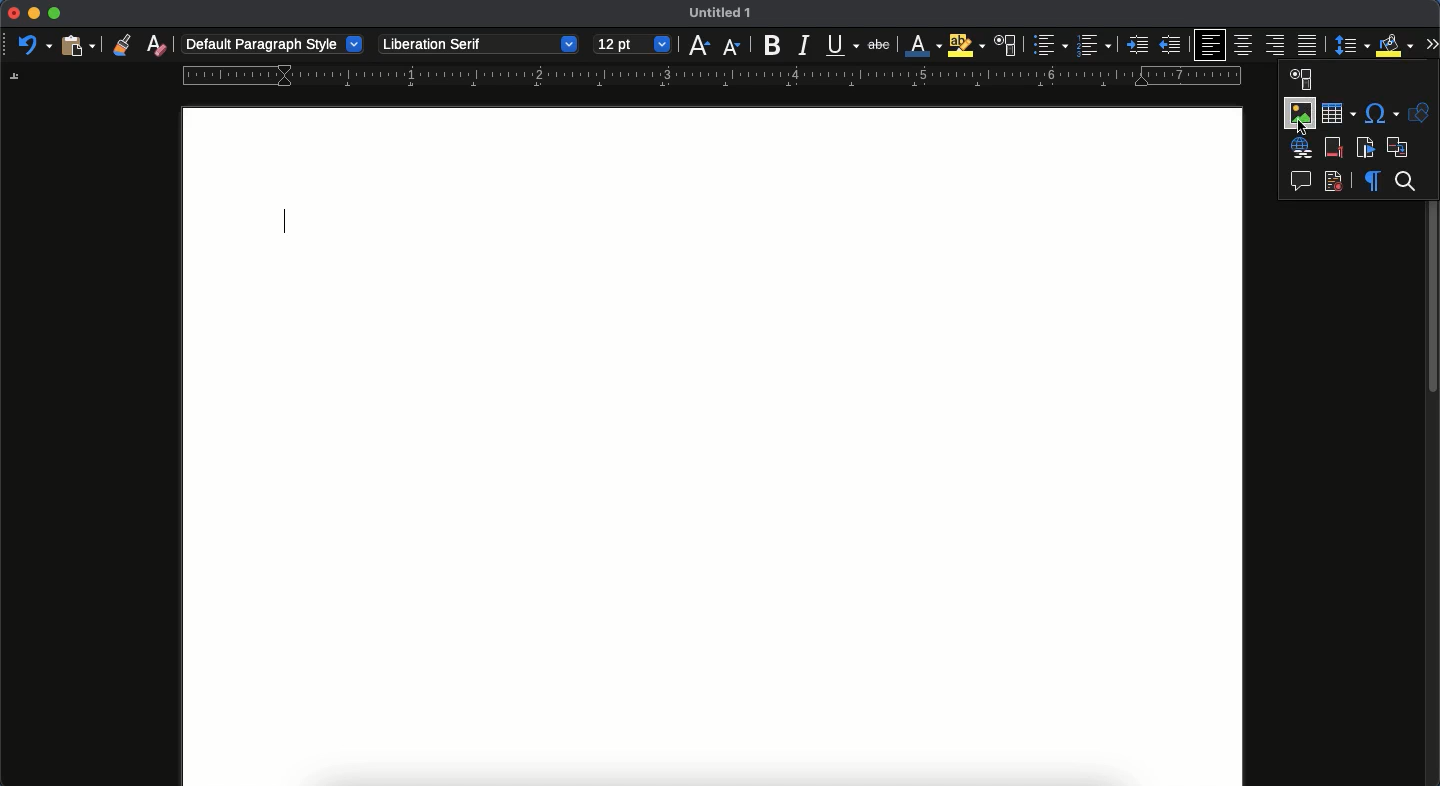  I want to click on paste, so click(77, 47).